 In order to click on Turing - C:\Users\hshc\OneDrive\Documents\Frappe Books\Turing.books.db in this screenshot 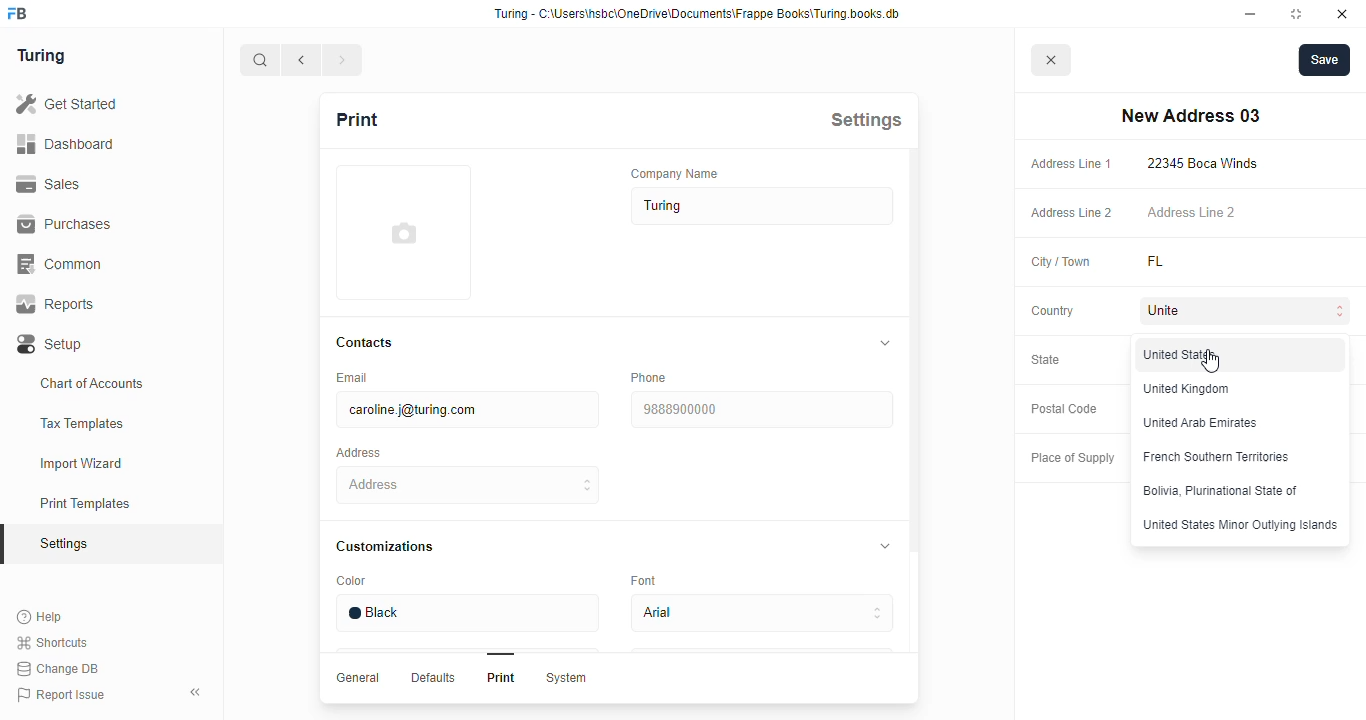, I will do `click(699, 14)`.